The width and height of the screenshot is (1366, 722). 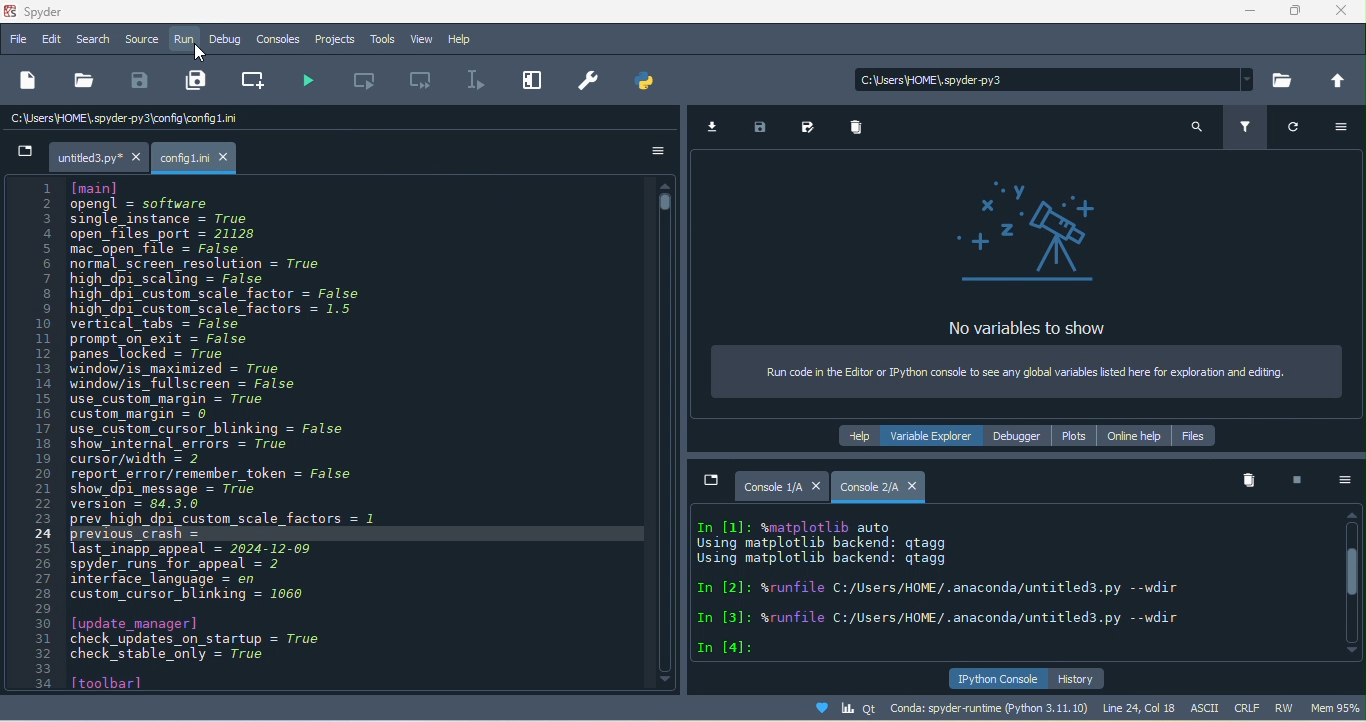 What do you see at coordinates (1289, 483) in the screenshot?
I see `interrupt kenel` at bounding box center [1289, 483].